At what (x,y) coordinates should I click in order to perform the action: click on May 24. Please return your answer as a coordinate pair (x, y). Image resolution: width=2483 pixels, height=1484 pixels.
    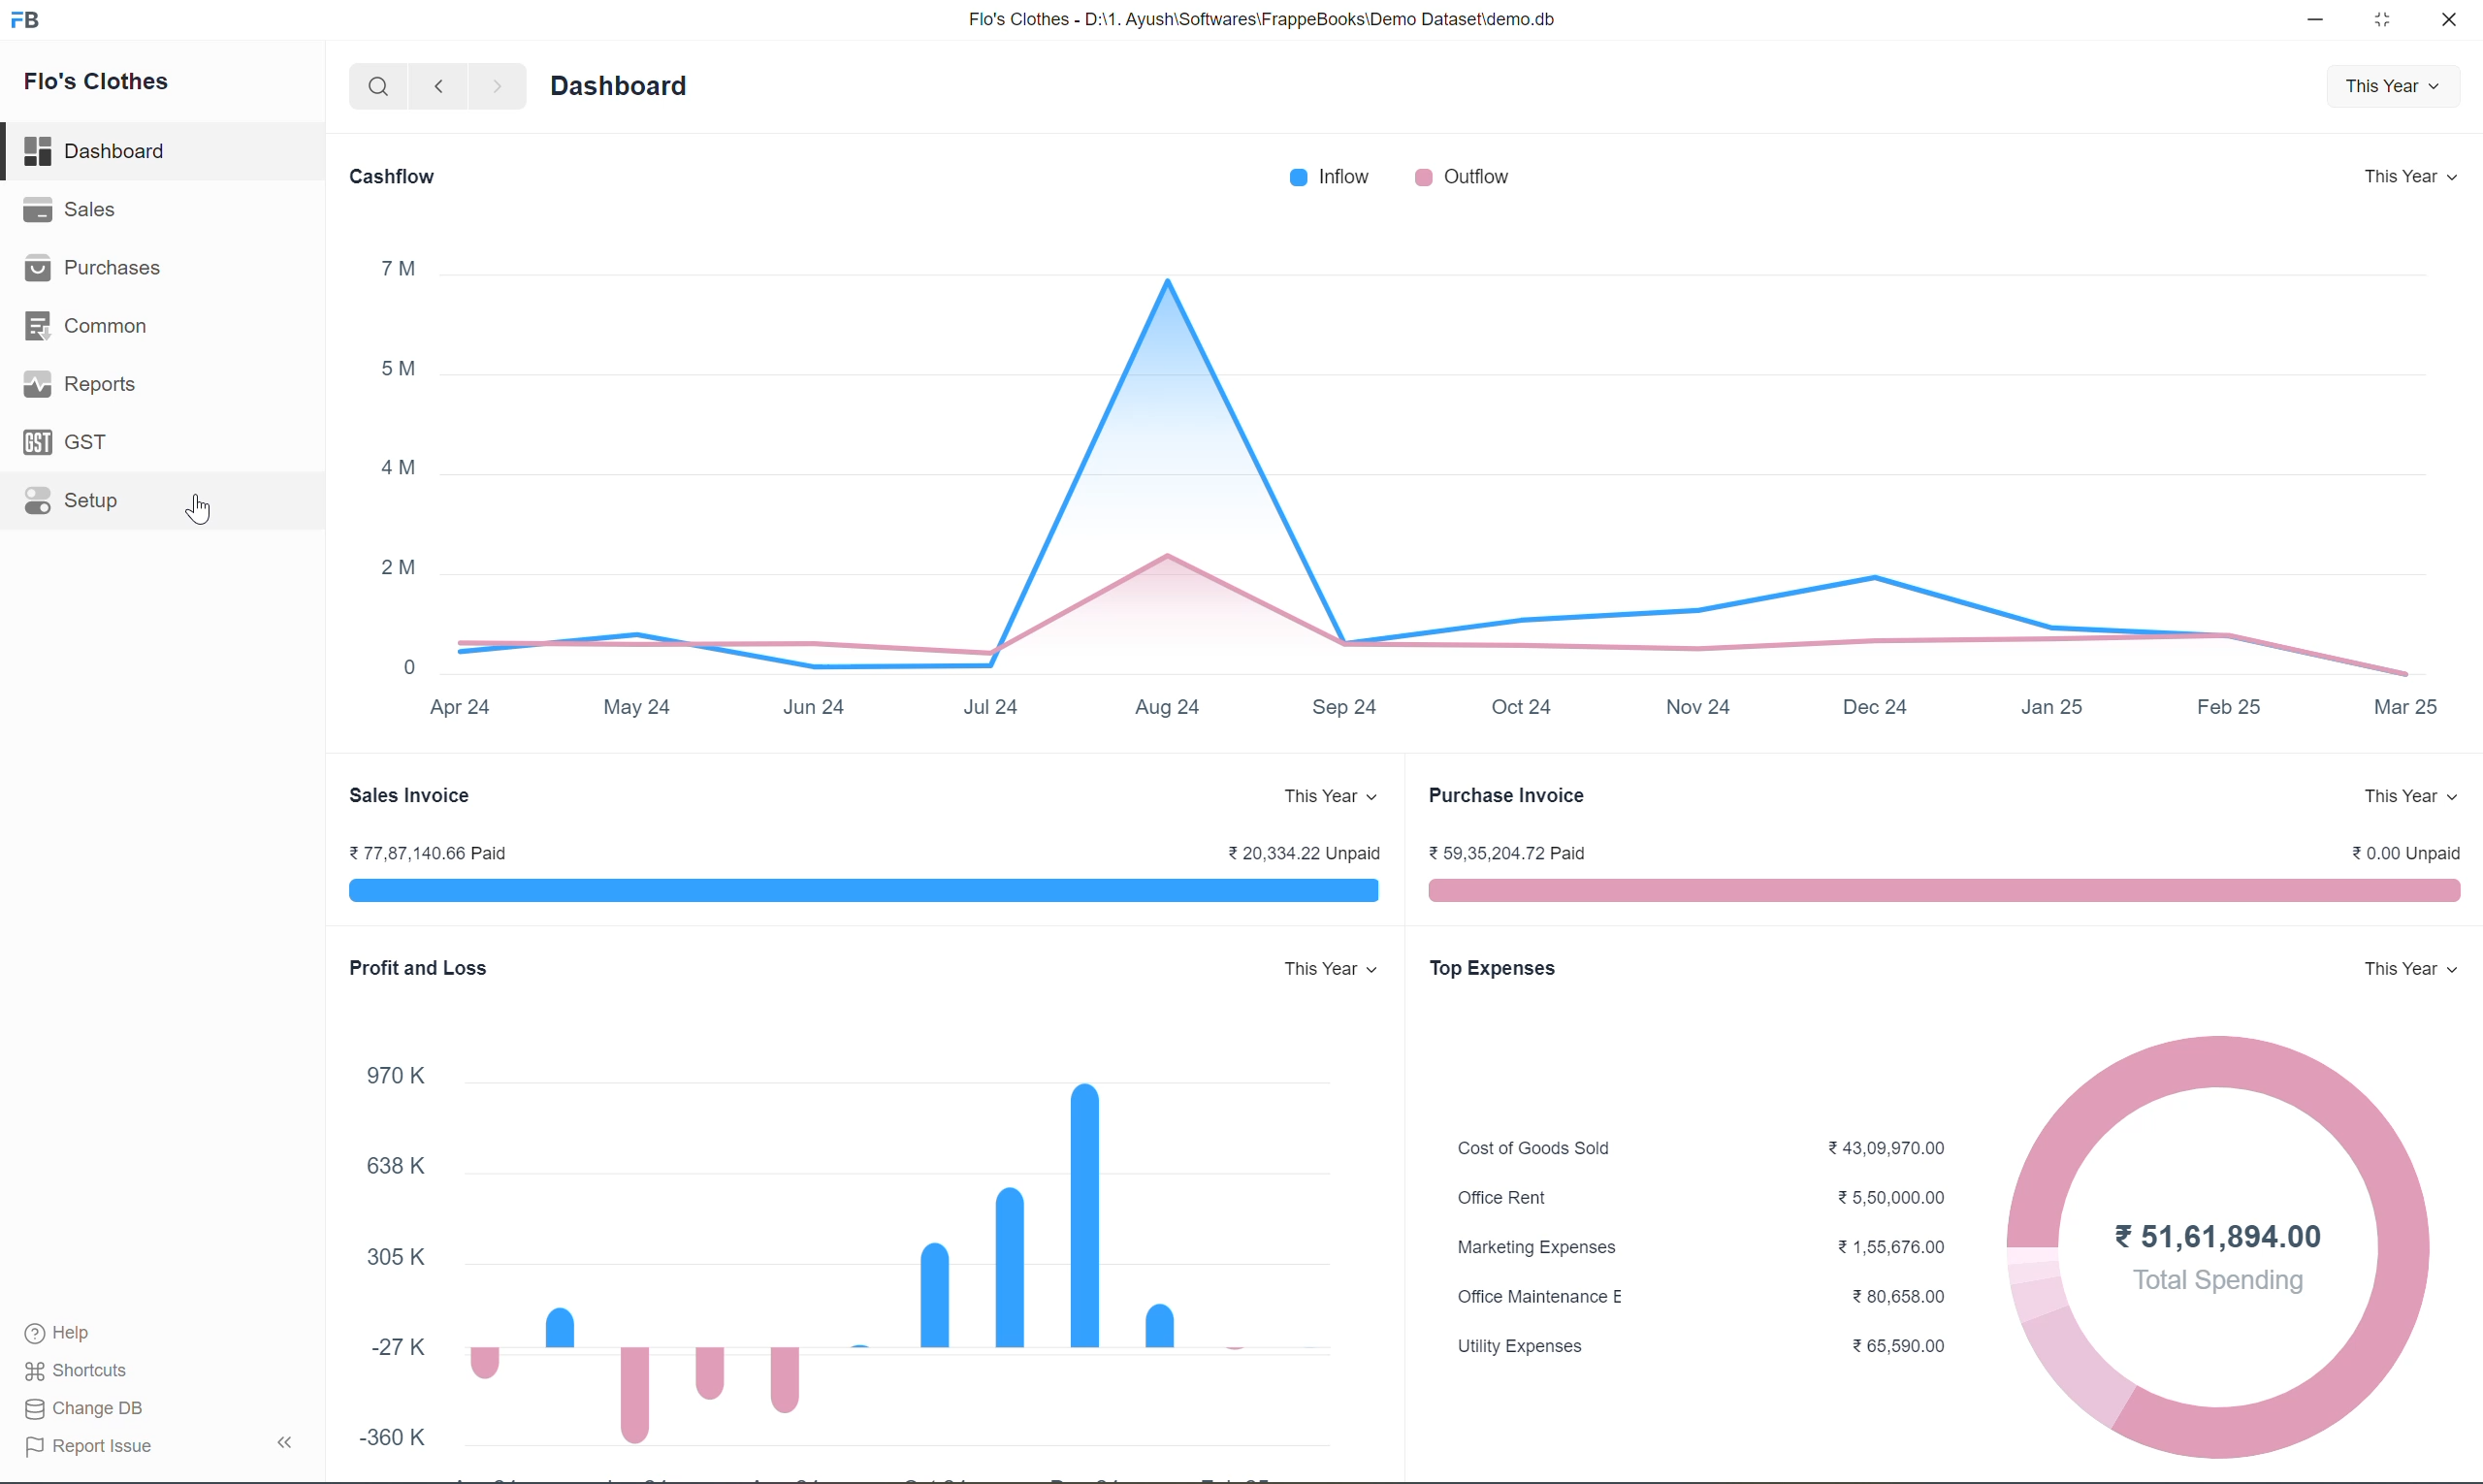
    Looking at the image, I should click on (637, 707).